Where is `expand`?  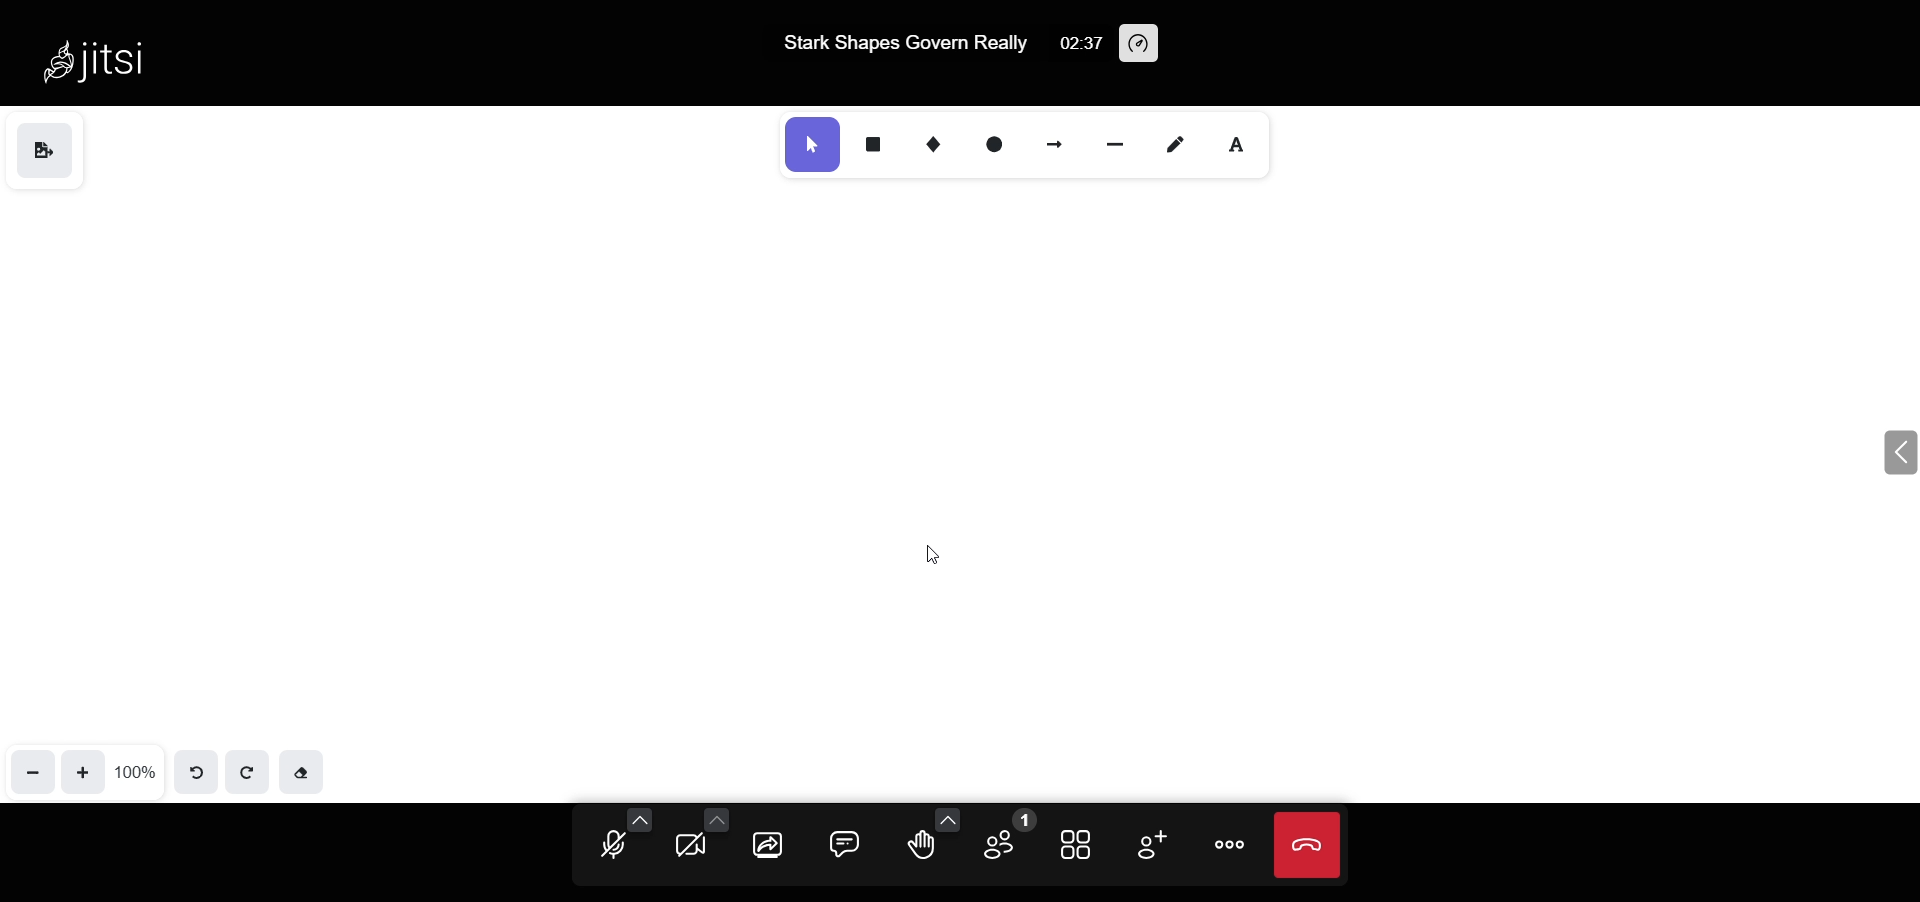 expand is located at coordinates (1897, 452).